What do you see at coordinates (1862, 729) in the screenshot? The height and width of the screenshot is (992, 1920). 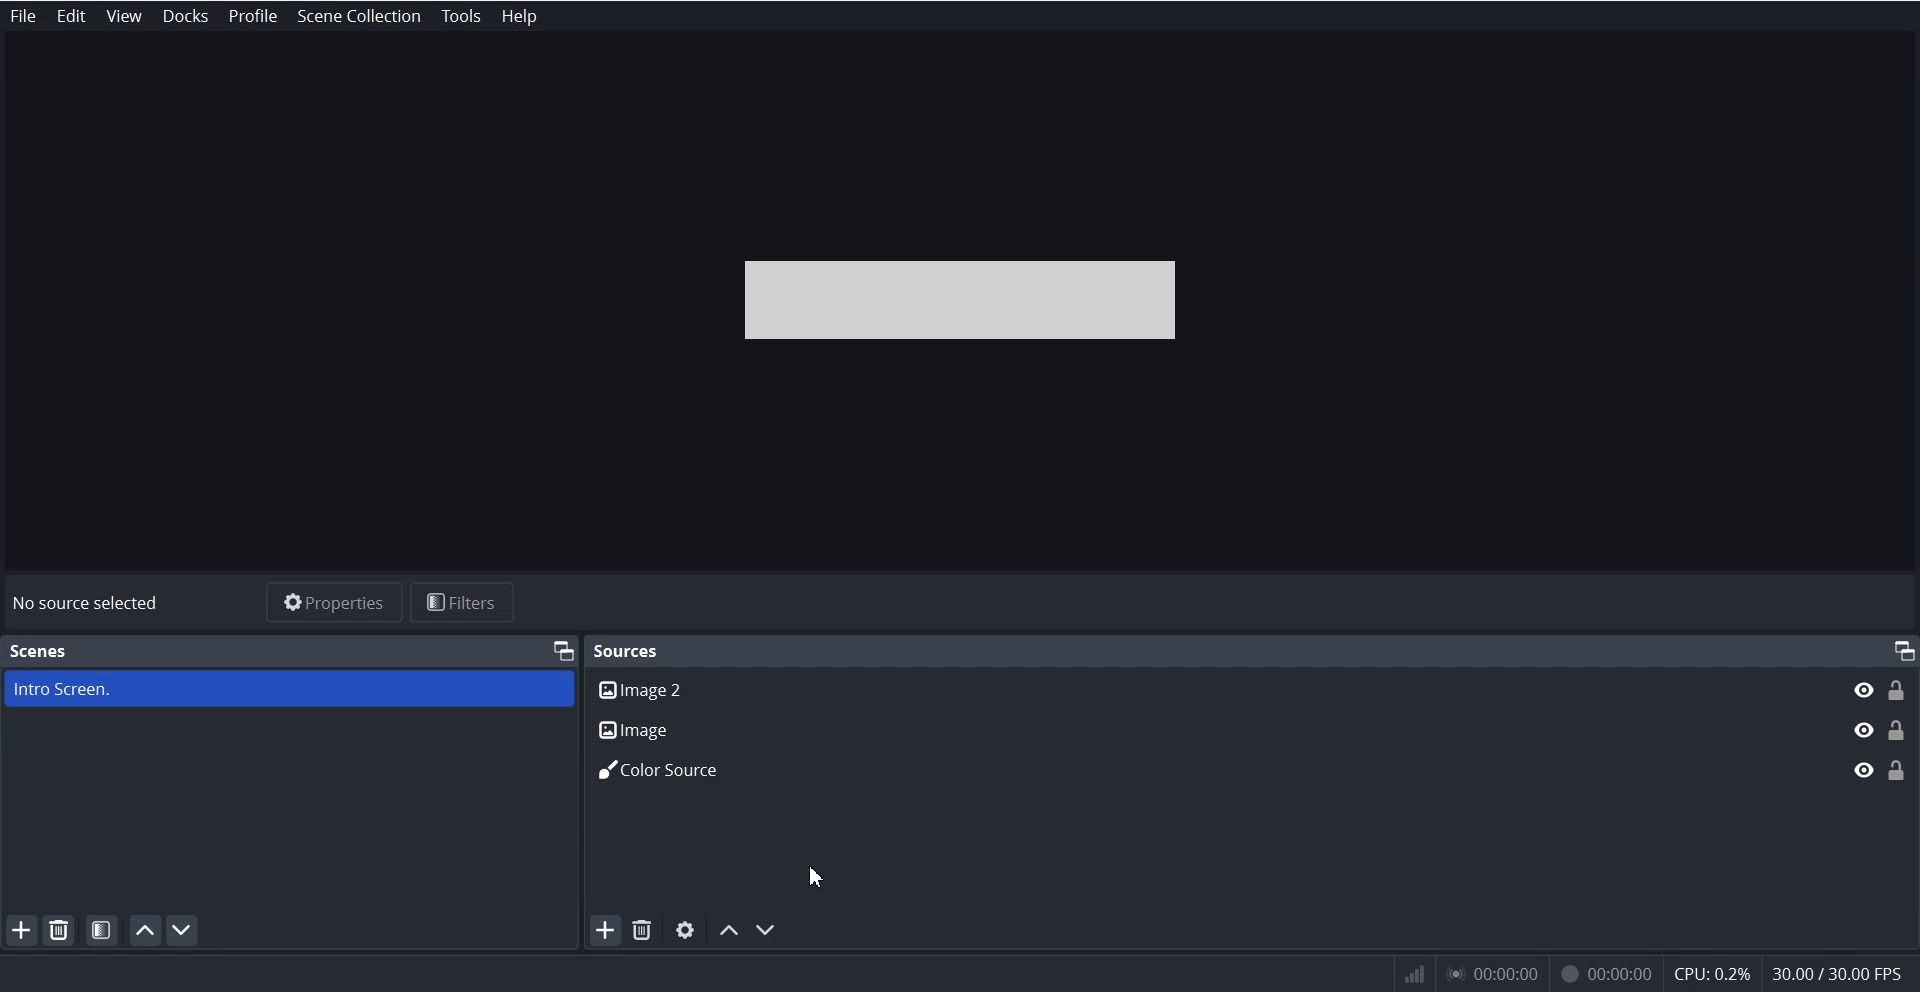 I see `Eye` at bounding box center [1862, 729].